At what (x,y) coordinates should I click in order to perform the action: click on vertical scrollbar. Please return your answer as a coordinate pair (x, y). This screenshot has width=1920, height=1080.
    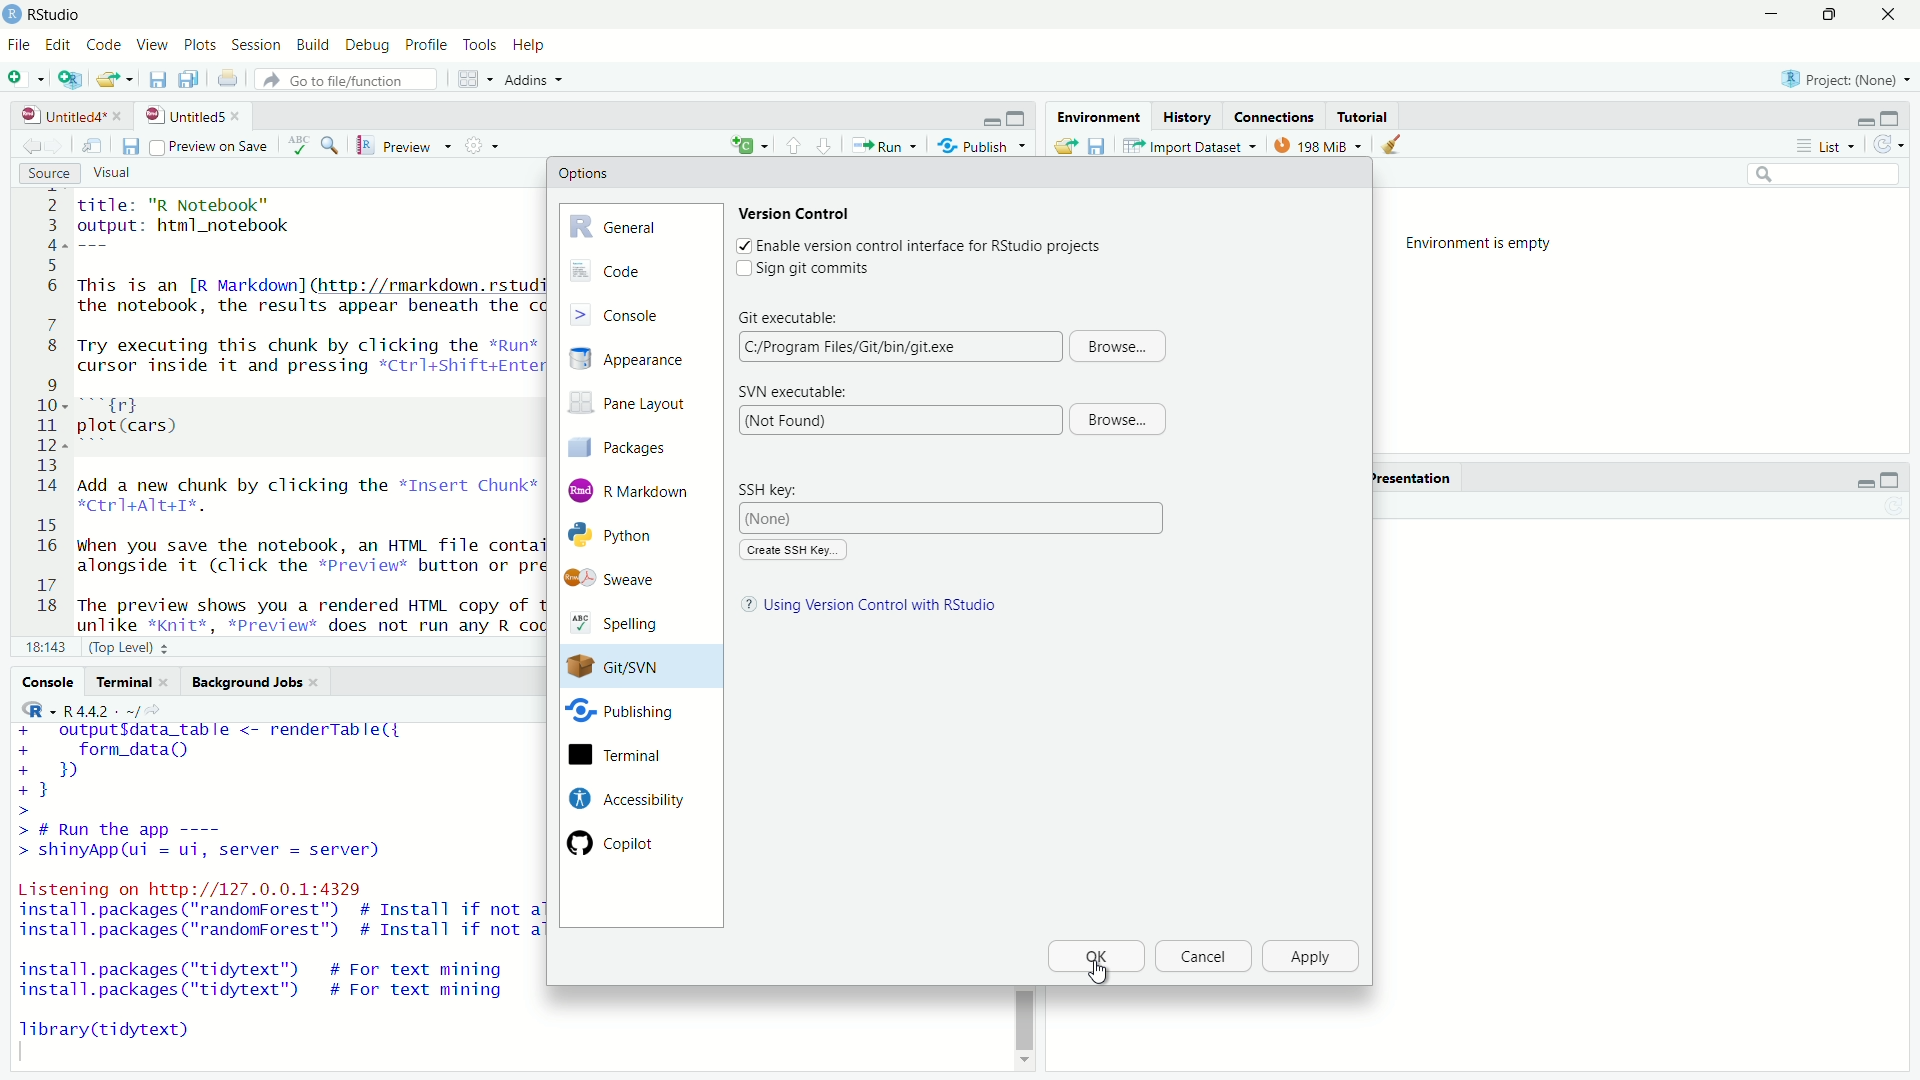
    Looking at the image, I should click on (1024, 1019).